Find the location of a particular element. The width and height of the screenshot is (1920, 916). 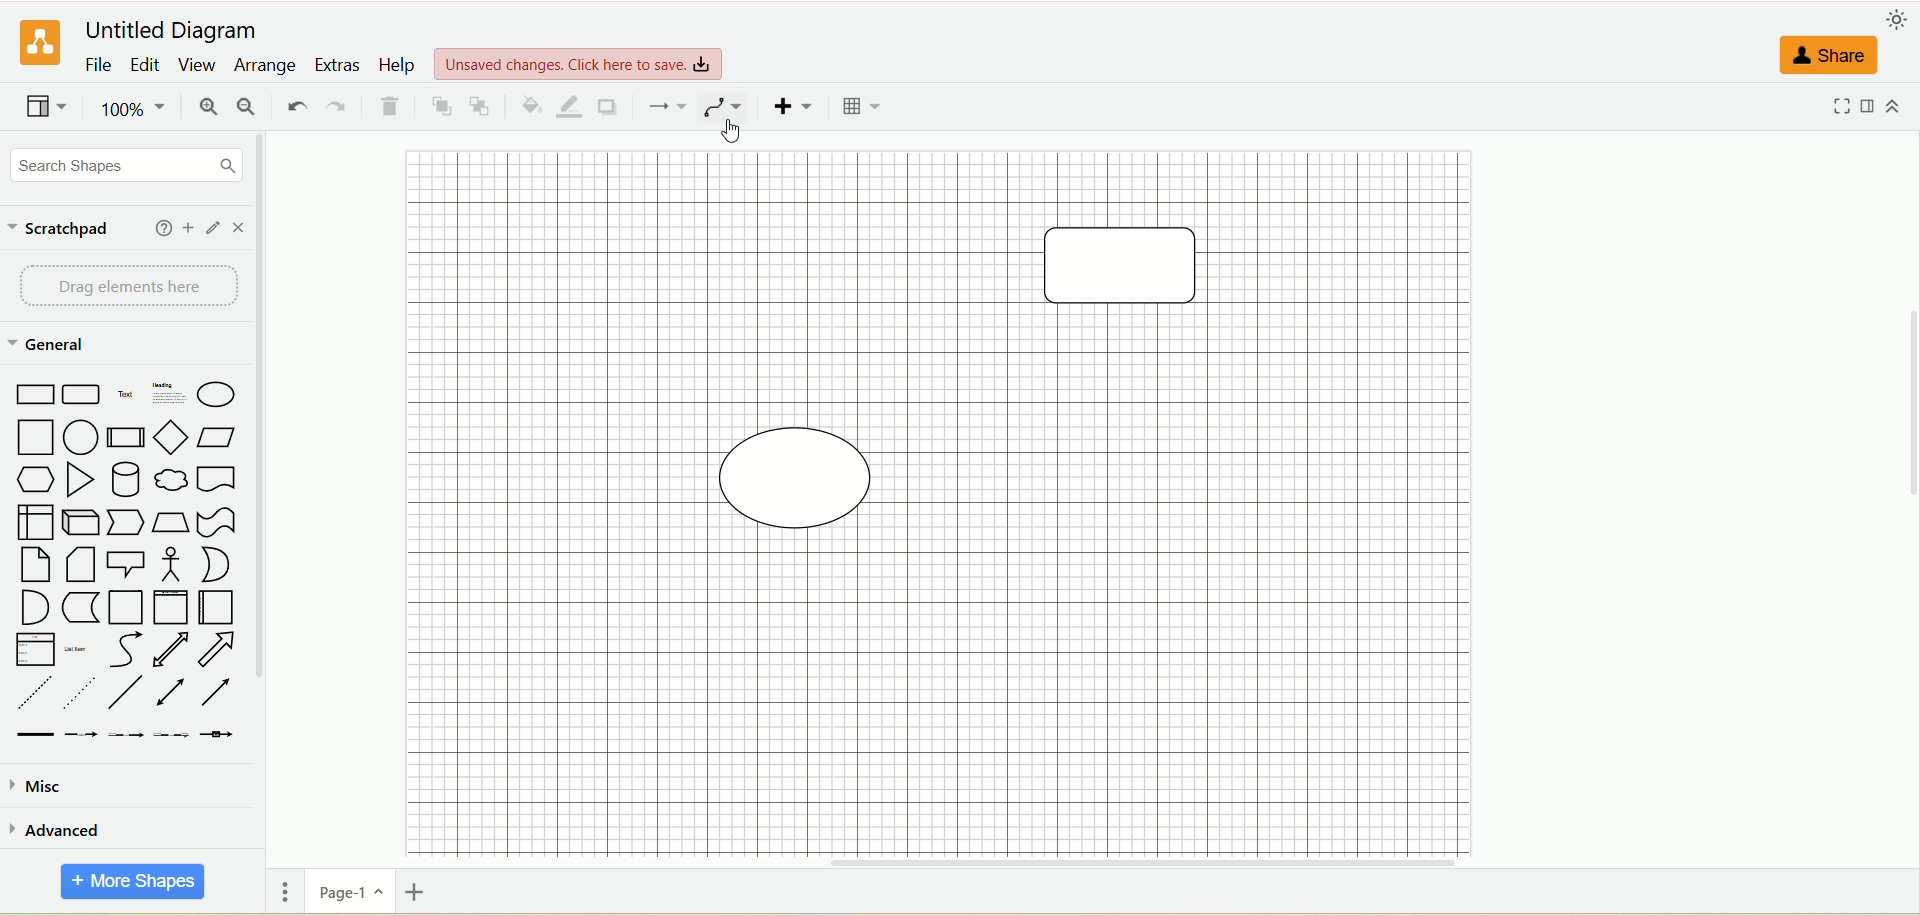

add is located at coordinates (187, 226).